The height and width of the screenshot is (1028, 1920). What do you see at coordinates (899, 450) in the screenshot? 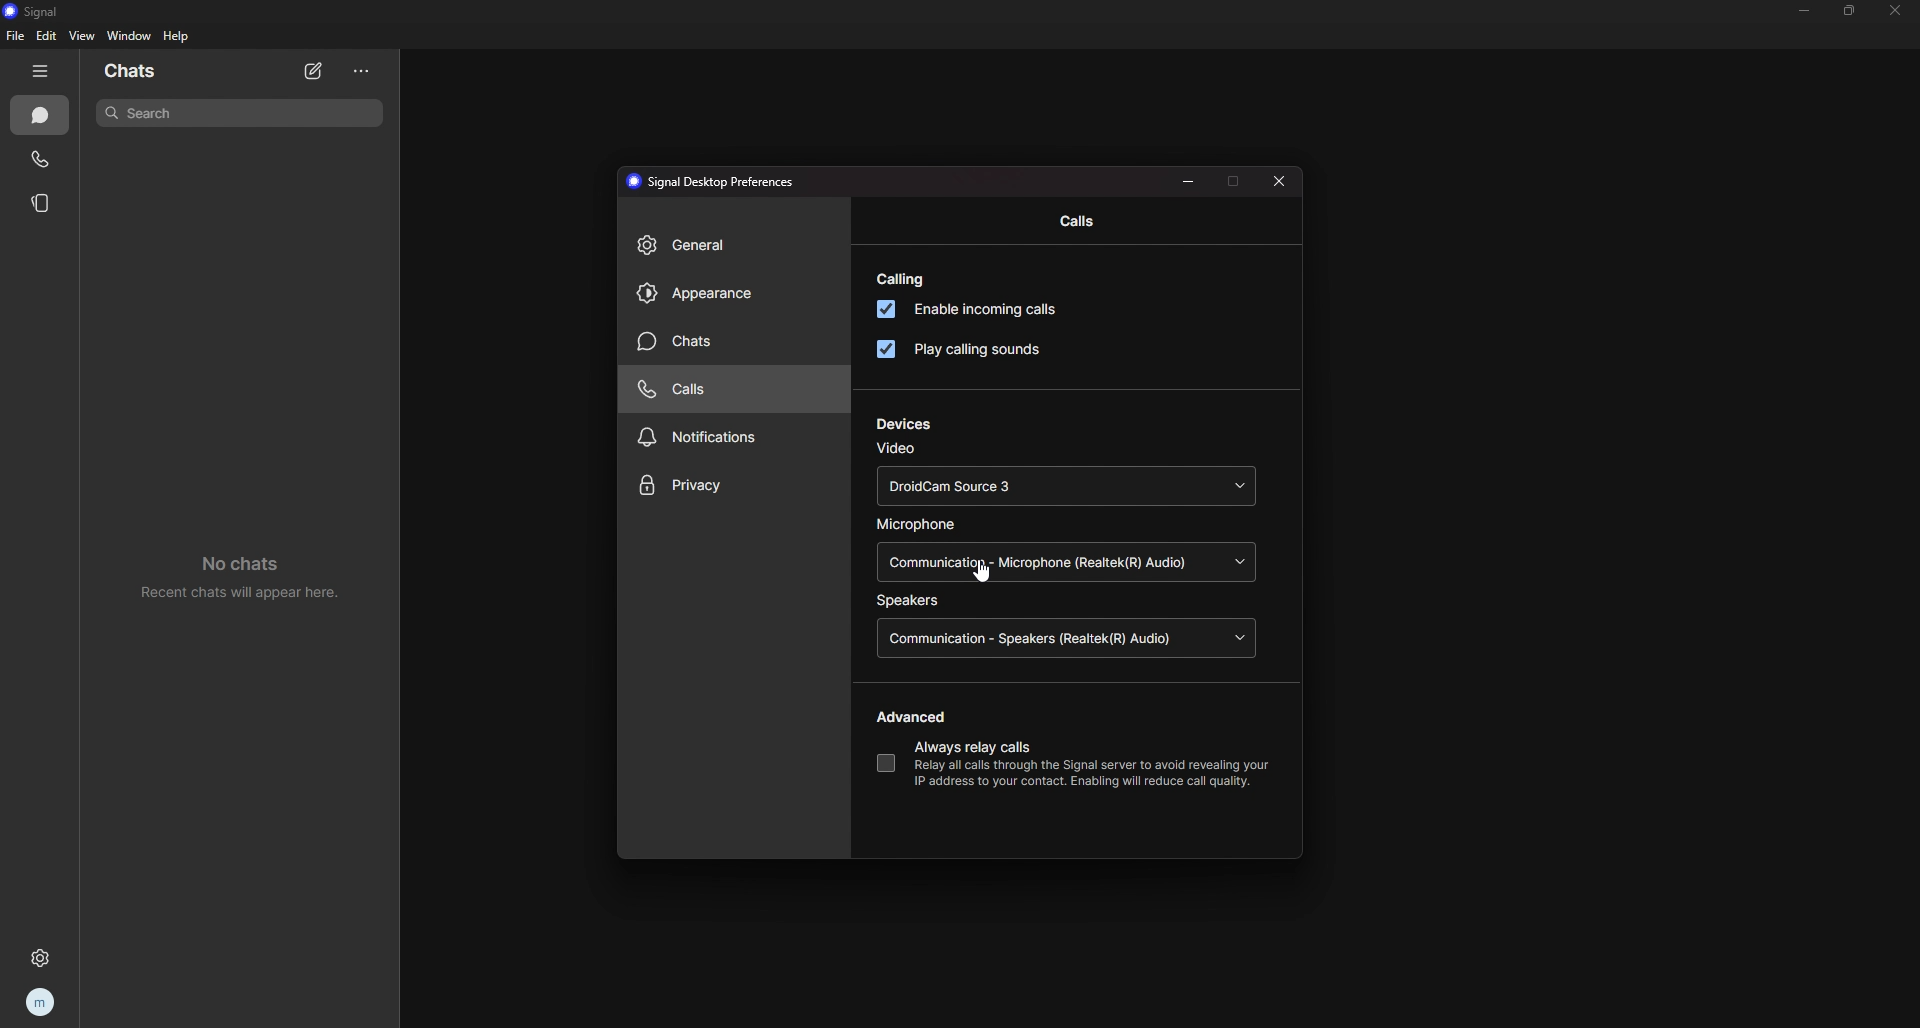
I see `video` at bounding box center [899, 450].